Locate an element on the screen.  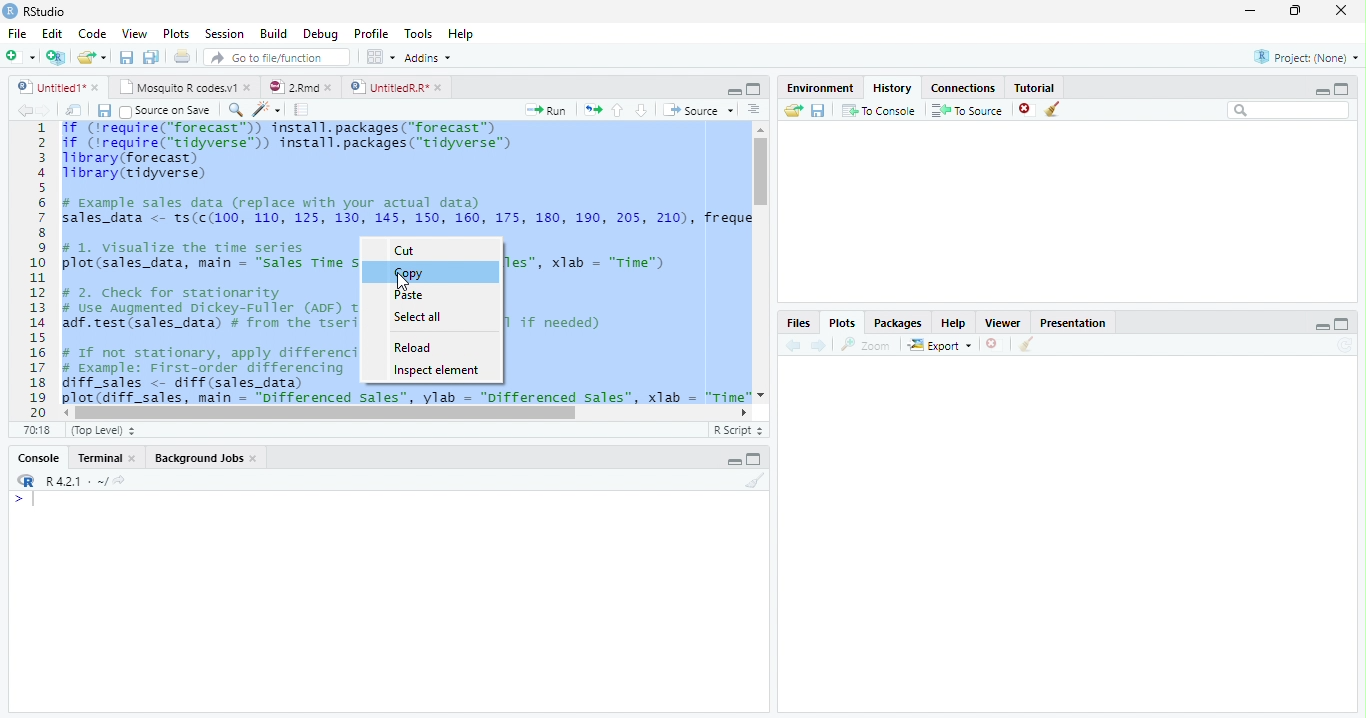
Plots is located at coordinates (175, 32).